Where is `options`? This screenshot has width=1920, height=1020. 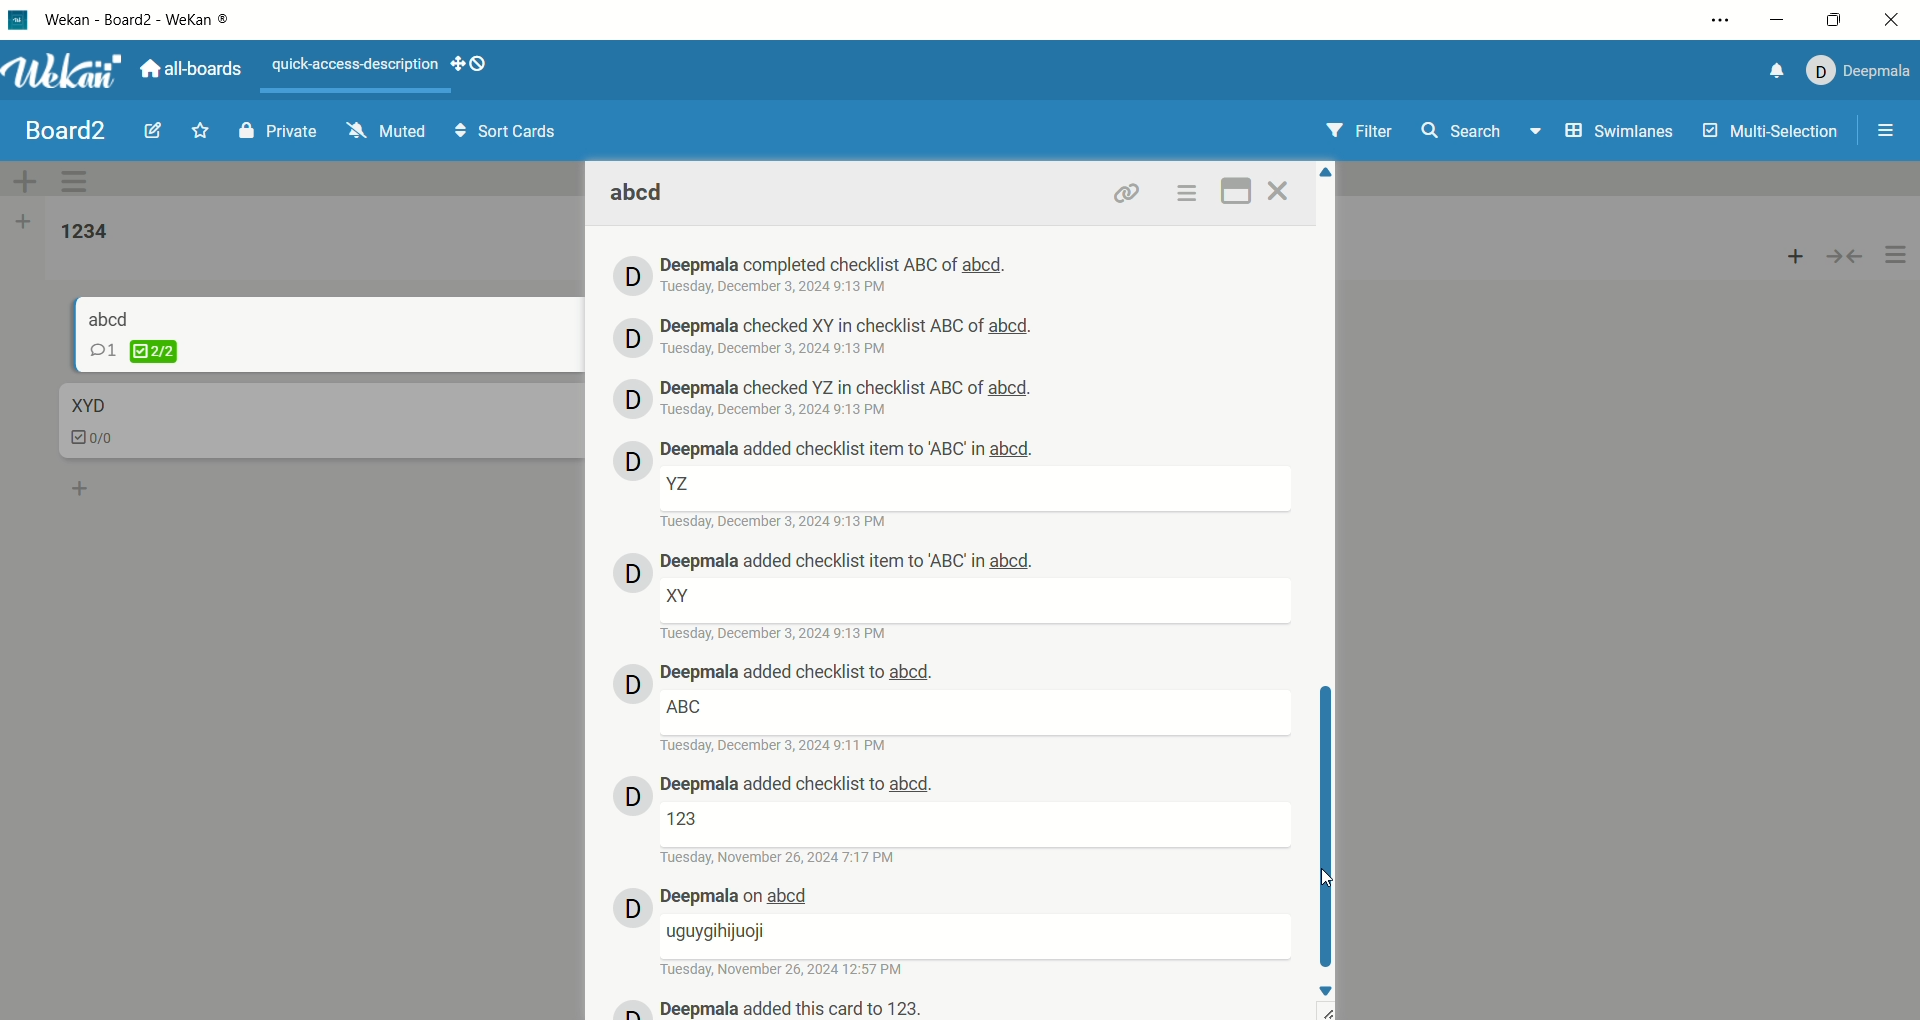
options is located at coordinates (1186, 193).